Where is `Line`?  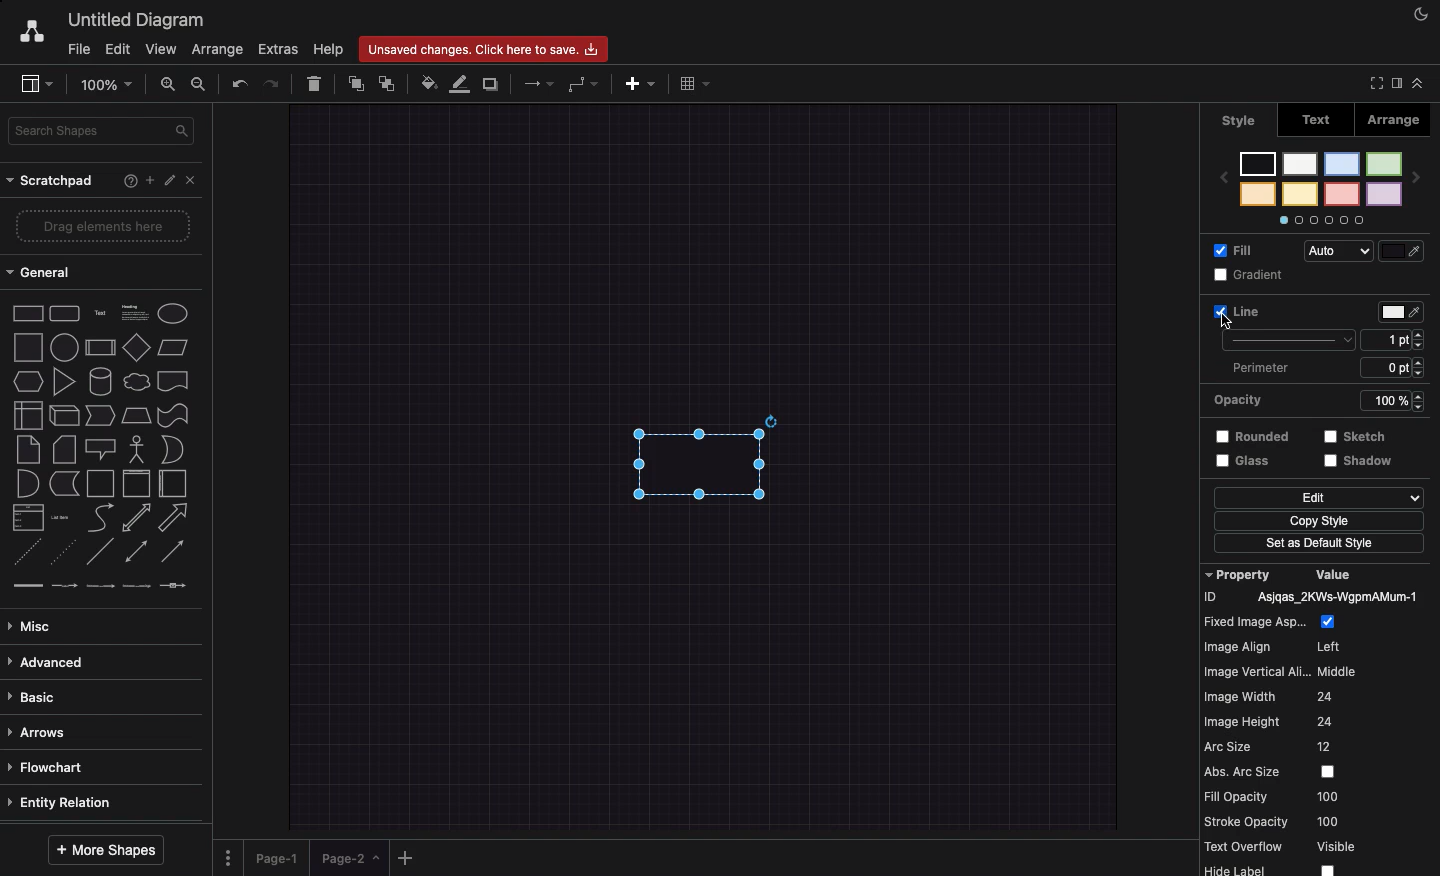
Line is located at coordinates (1282, 325).